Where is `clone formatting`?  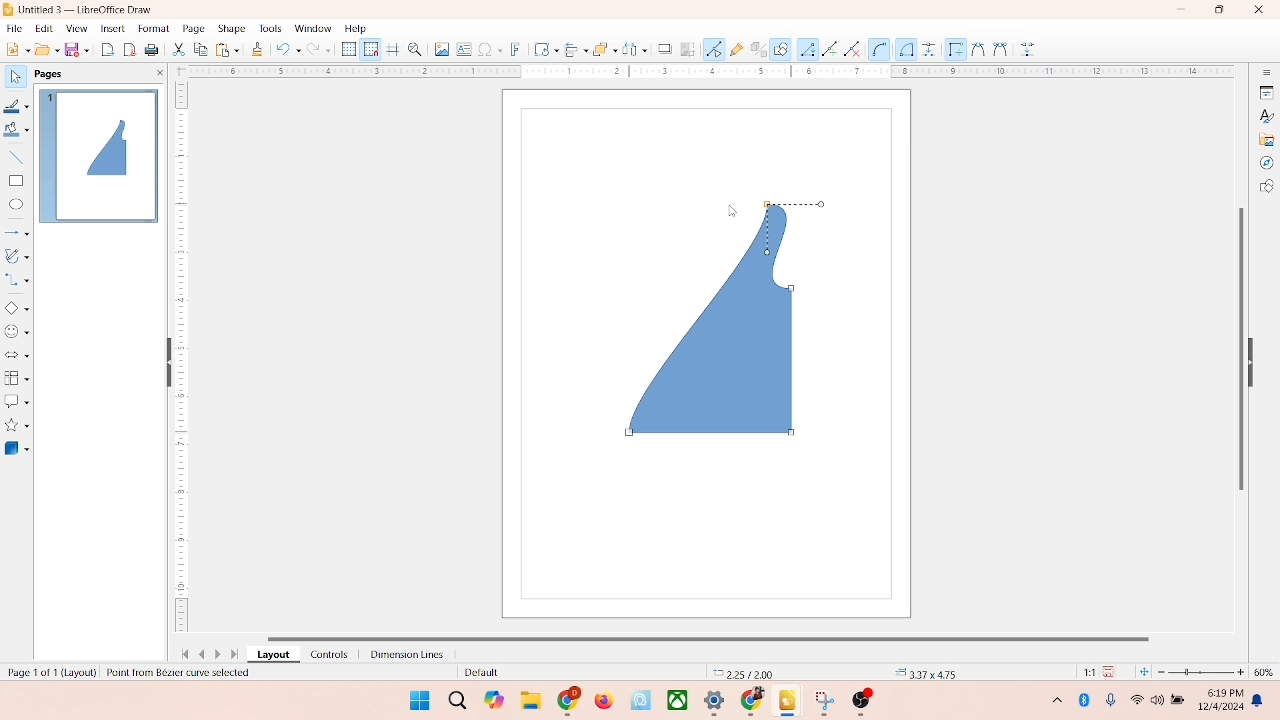
clone formatting is located at coordinates (256, 49).